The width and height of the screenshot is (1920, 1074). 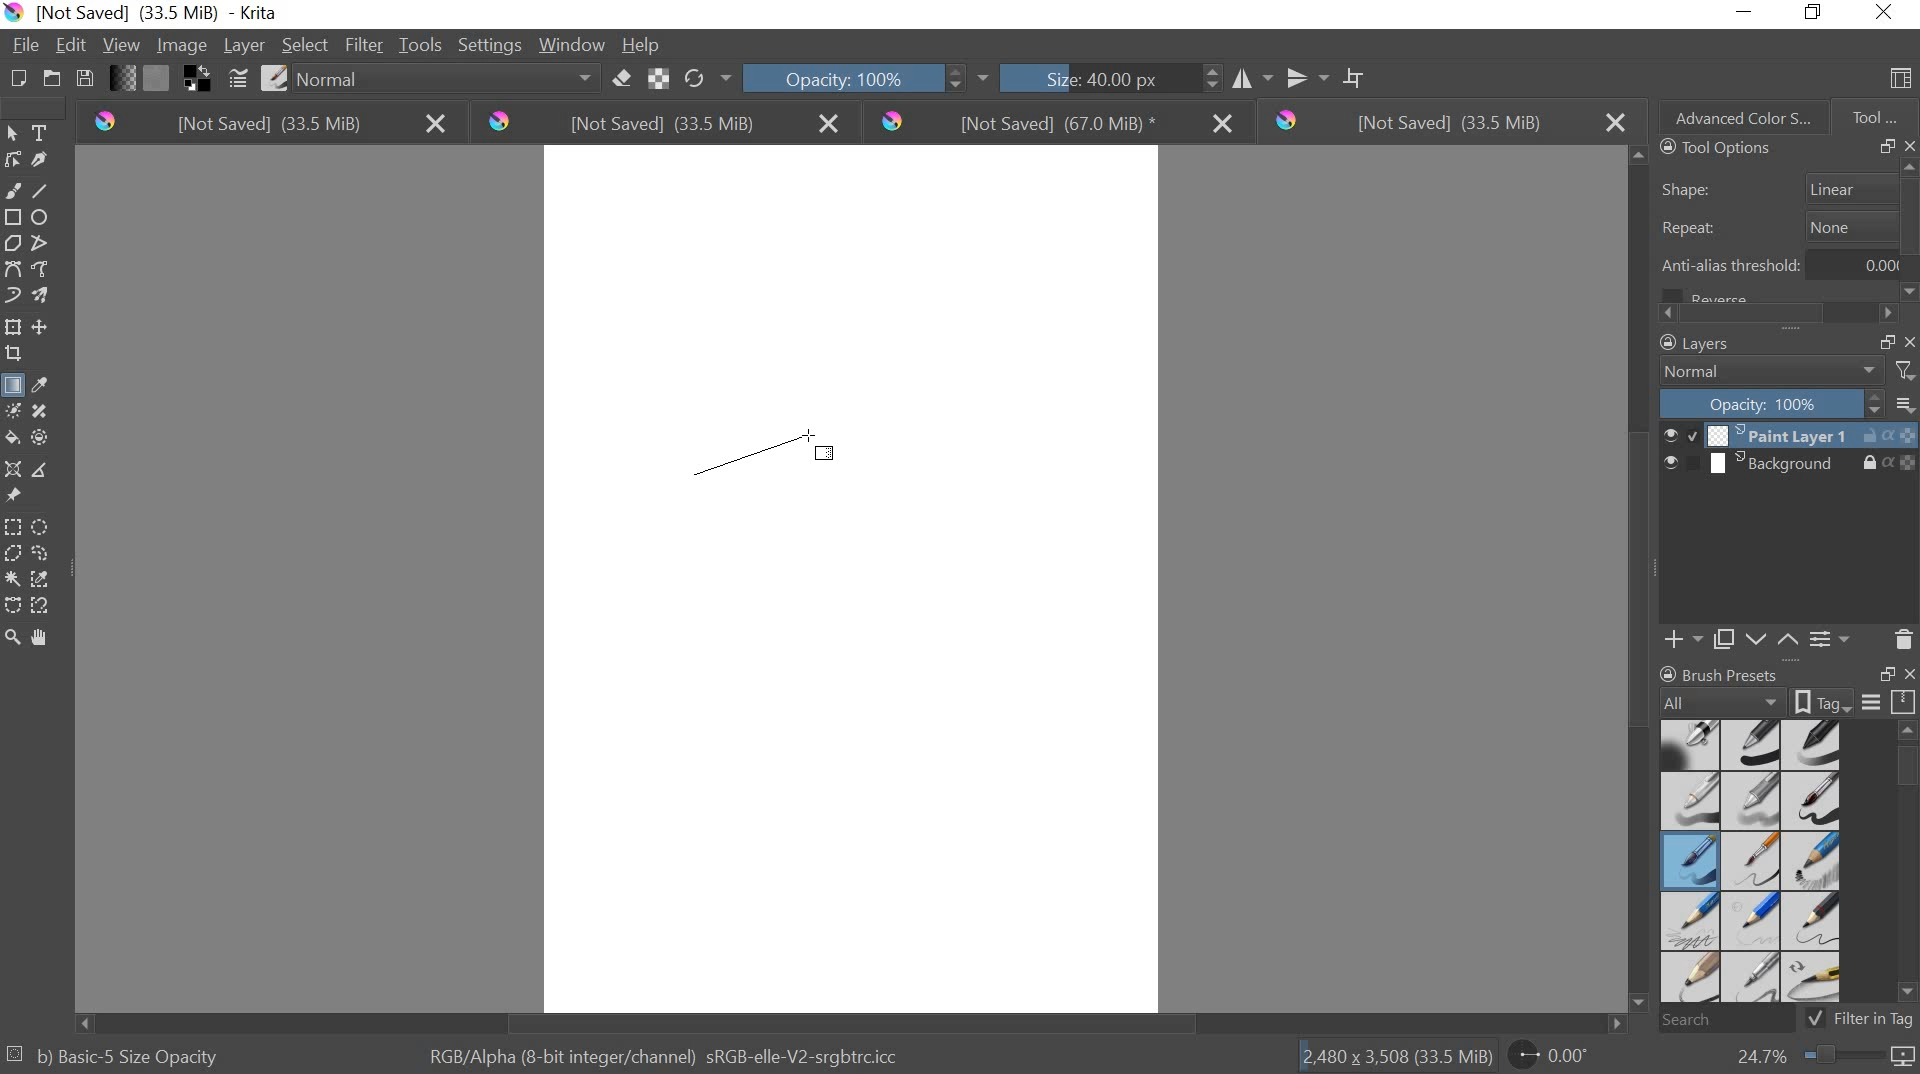 What do you see at coordinates (43, 293) in the screenshot?
I see `multibrush tool` at bounding box center [43, 293].